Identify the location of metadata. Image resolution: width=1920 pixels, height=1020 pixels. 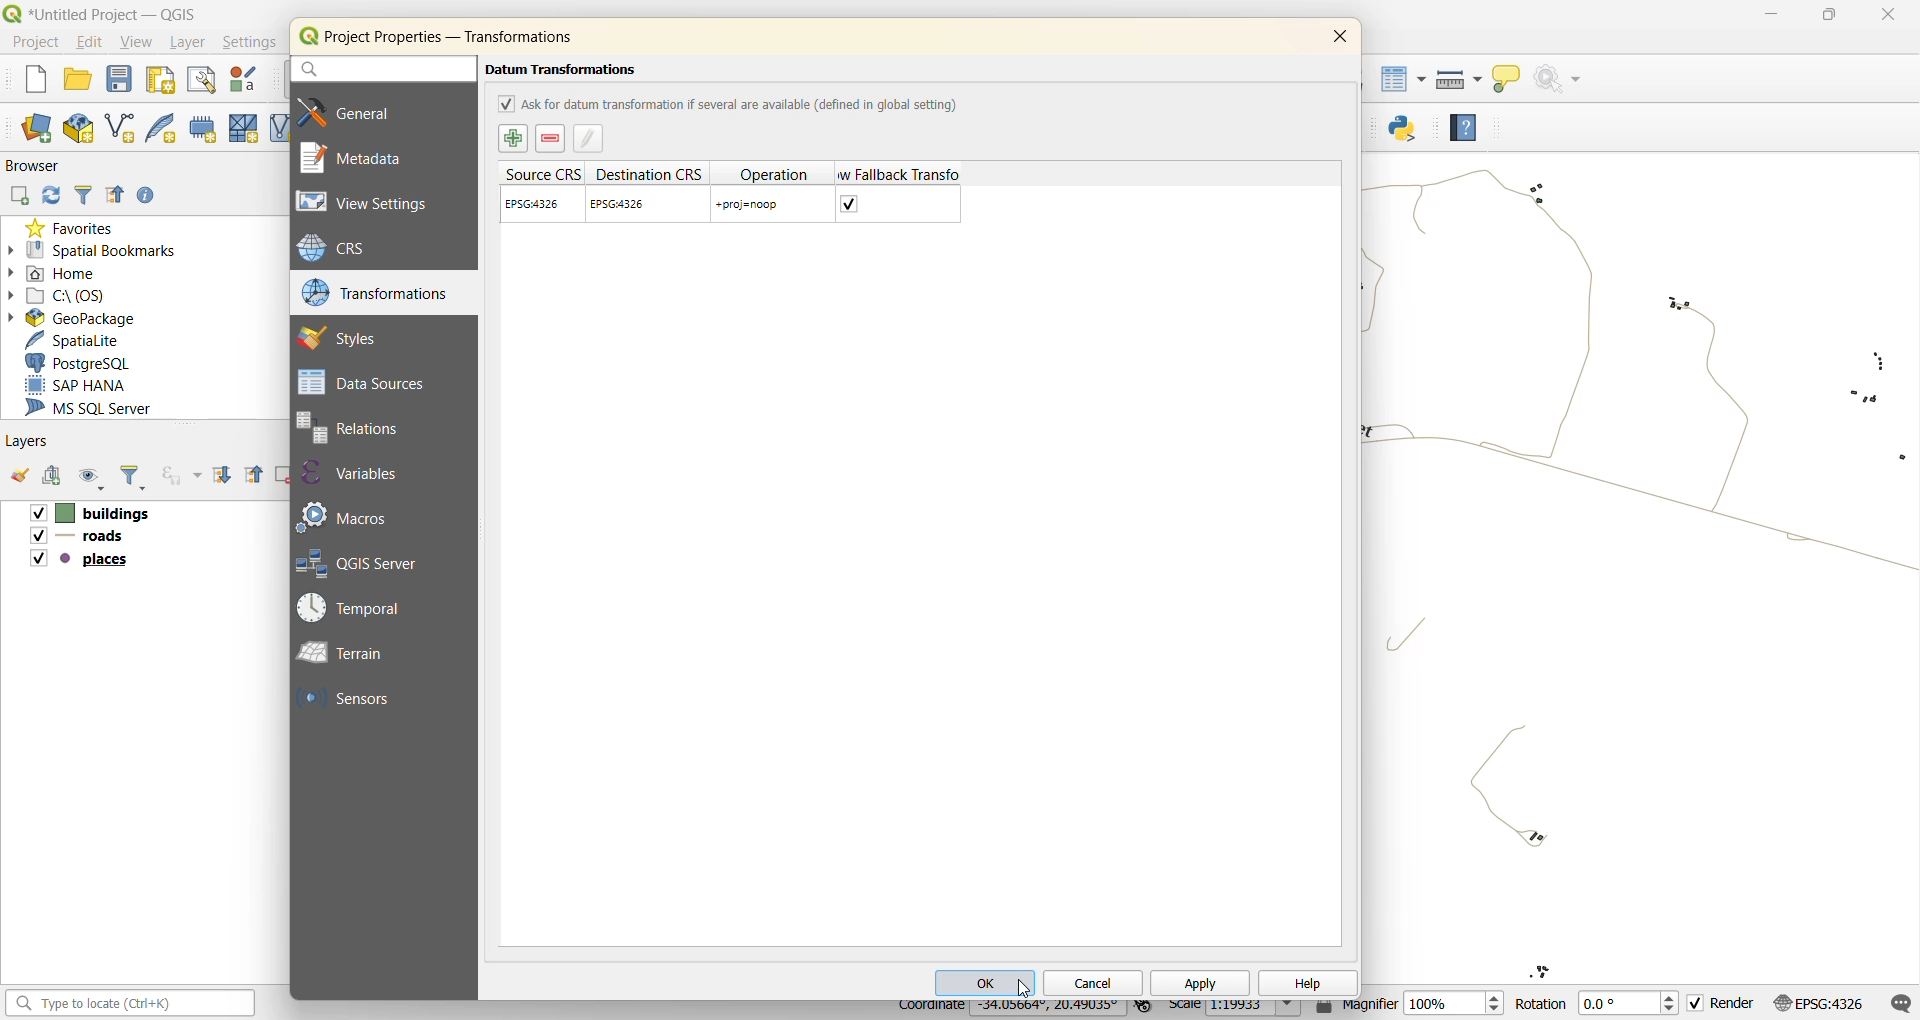
(362, 157).